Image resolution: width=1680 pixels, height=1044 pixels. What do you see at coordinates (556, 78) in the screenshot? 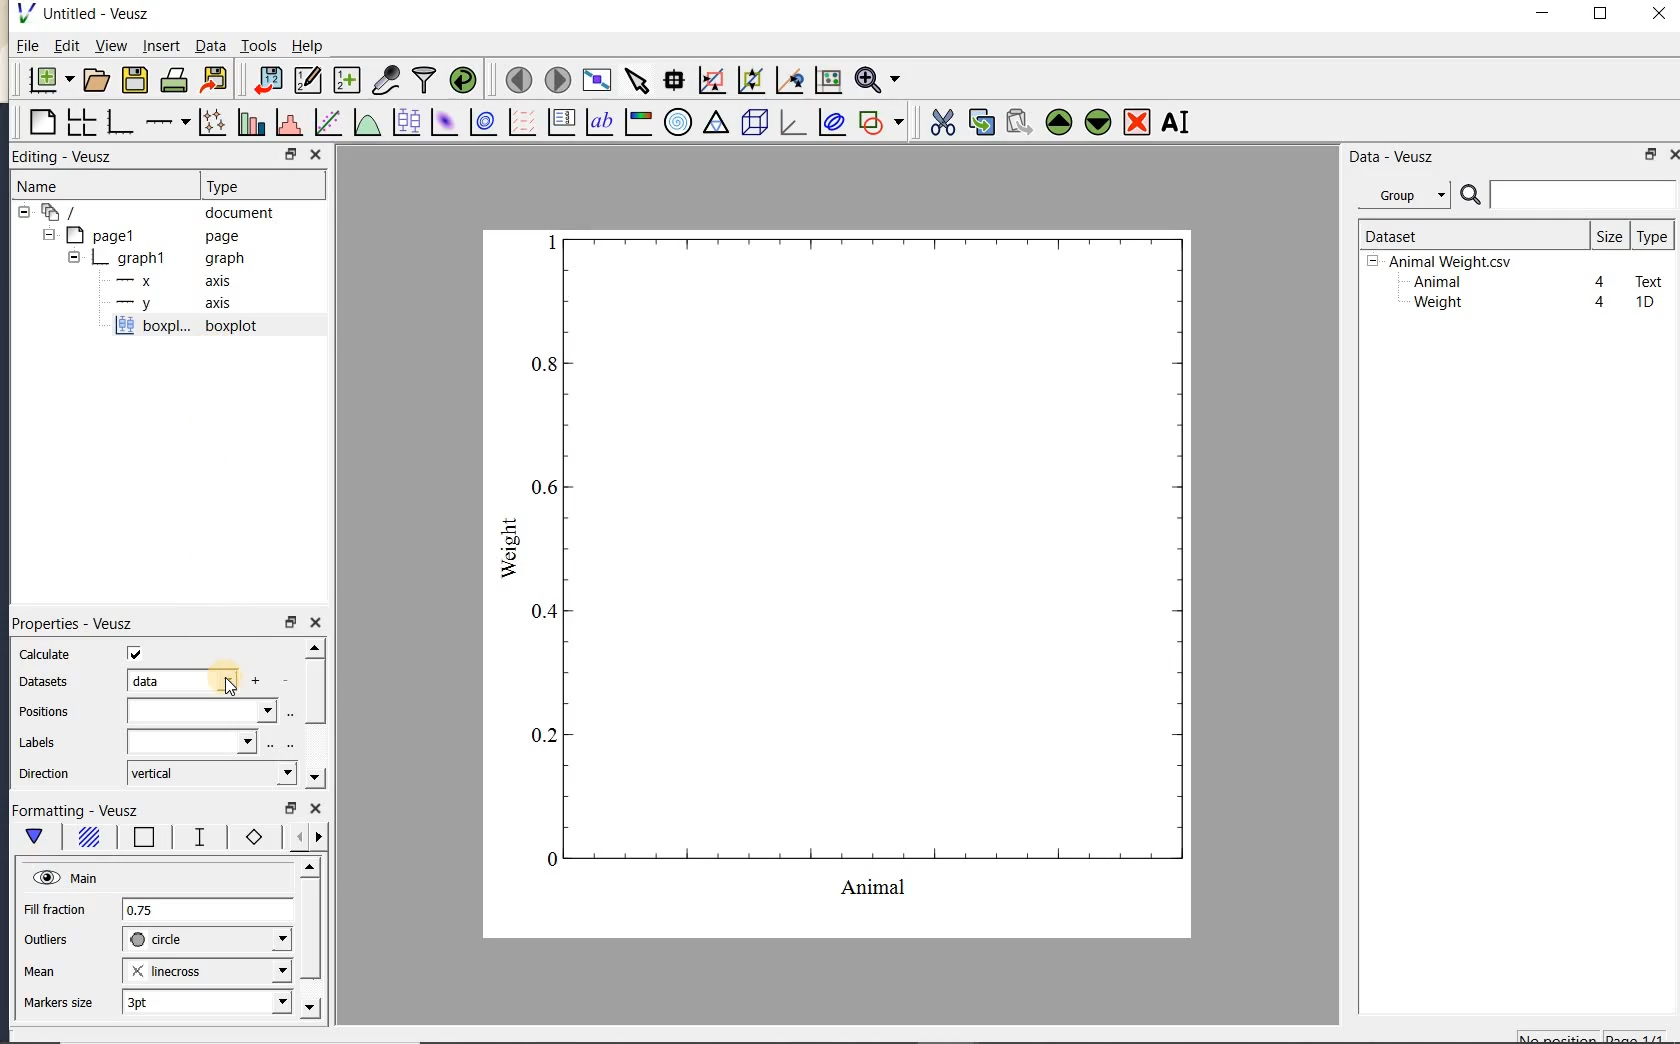
I see `move to the next page` at bounding box center [556, 78].